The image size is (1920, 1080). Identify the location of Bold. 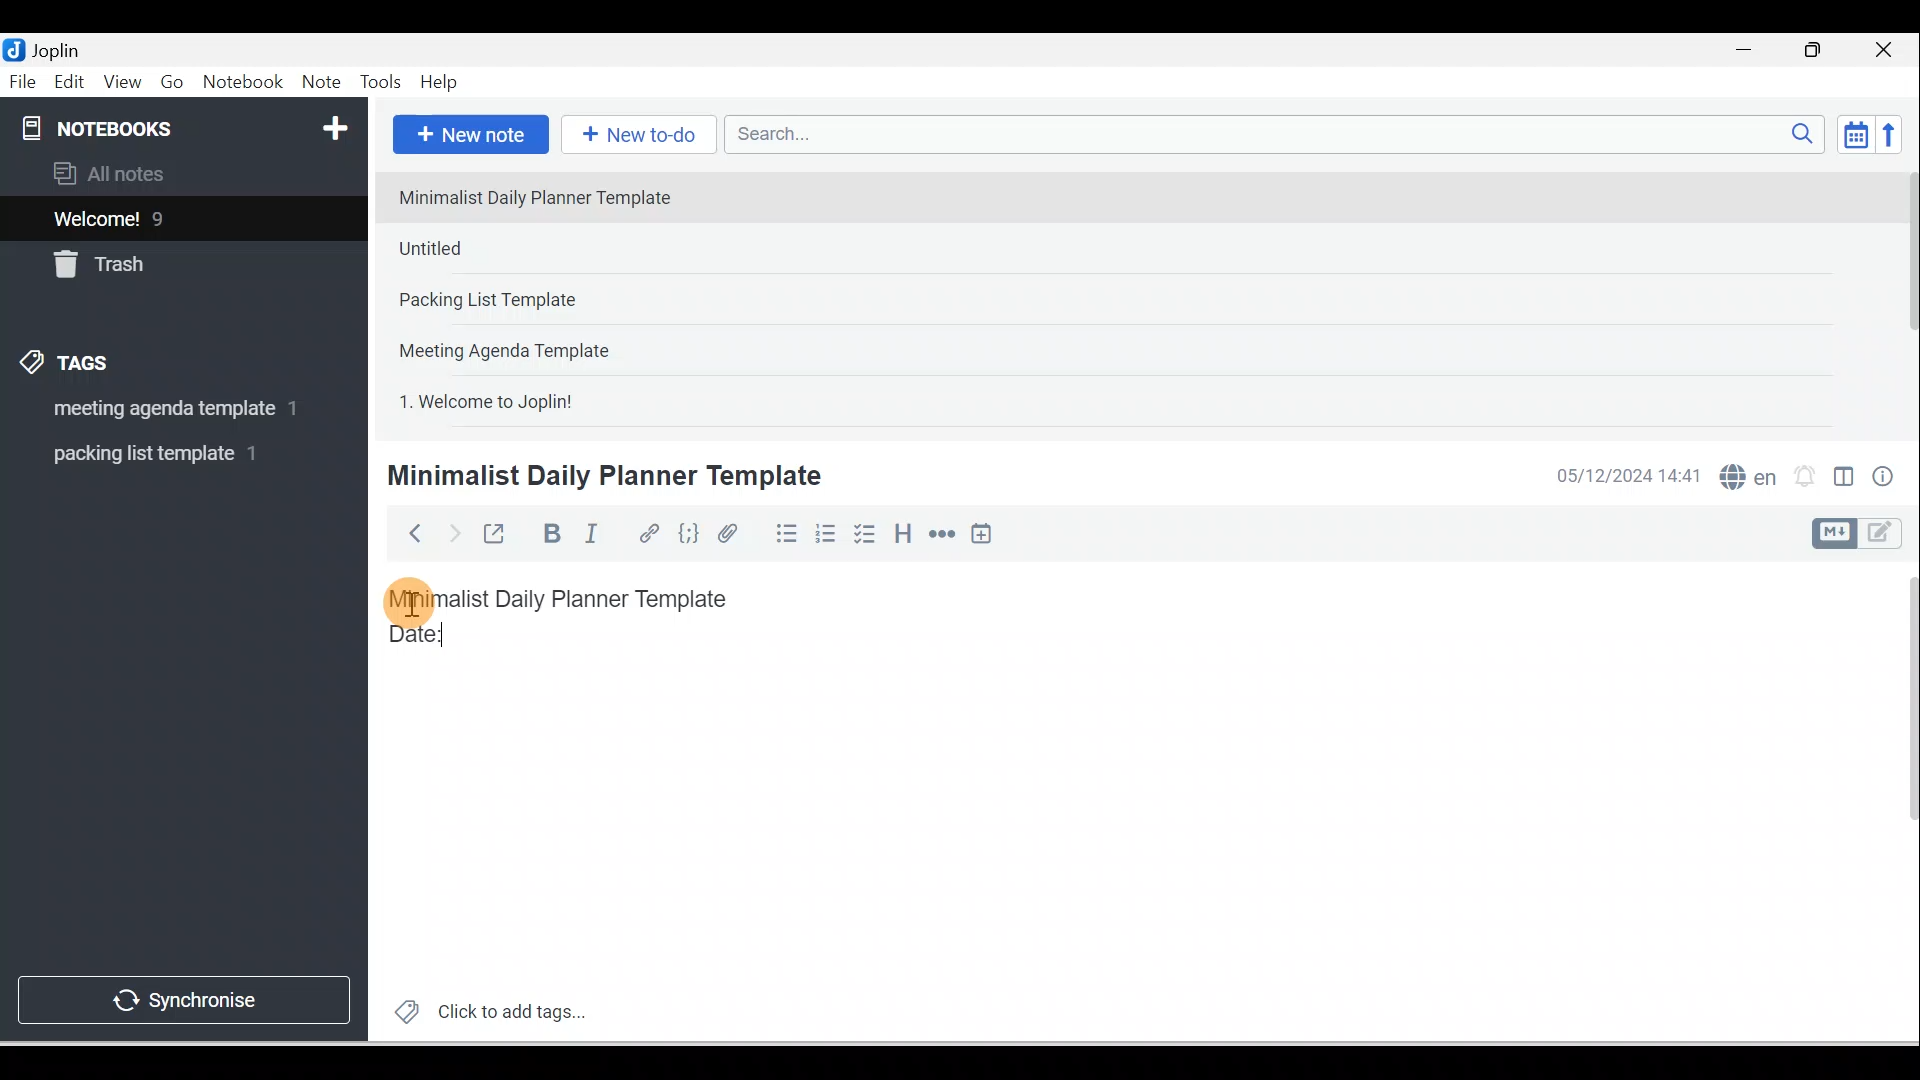
(549, 534).